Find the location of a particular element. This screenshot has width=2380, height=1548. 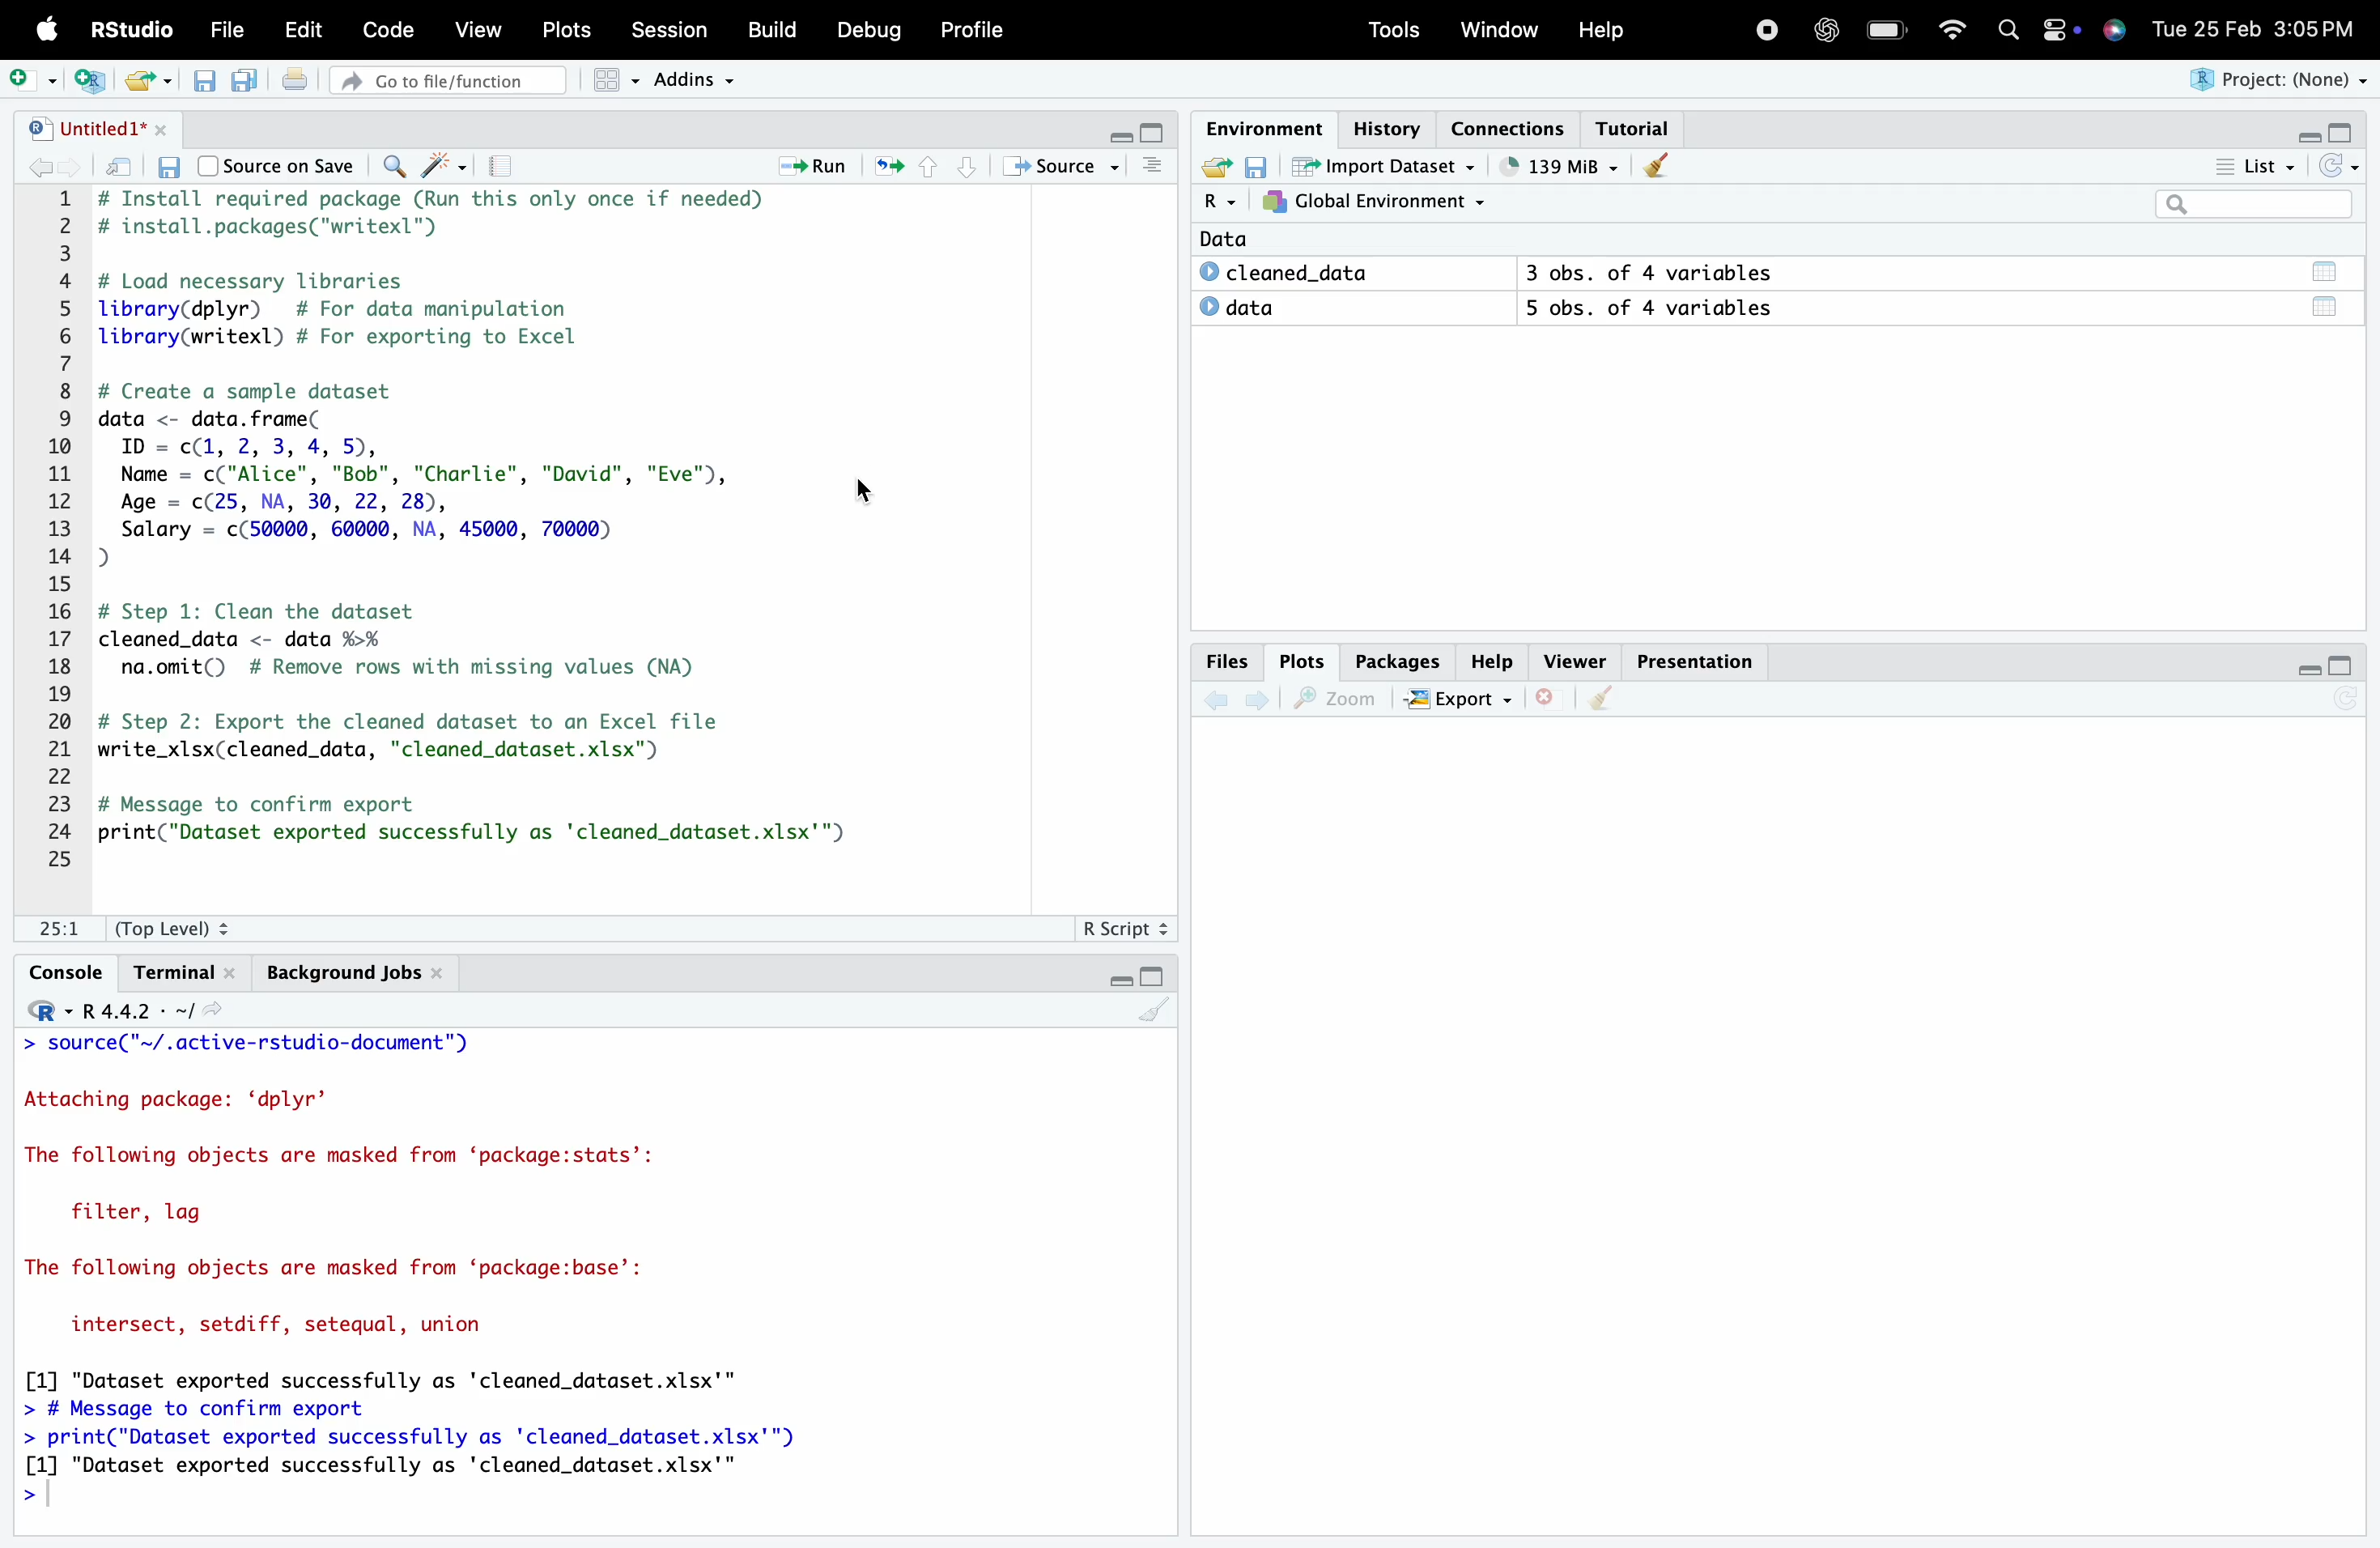

Tutorial is located at coordinates (1639, 125).